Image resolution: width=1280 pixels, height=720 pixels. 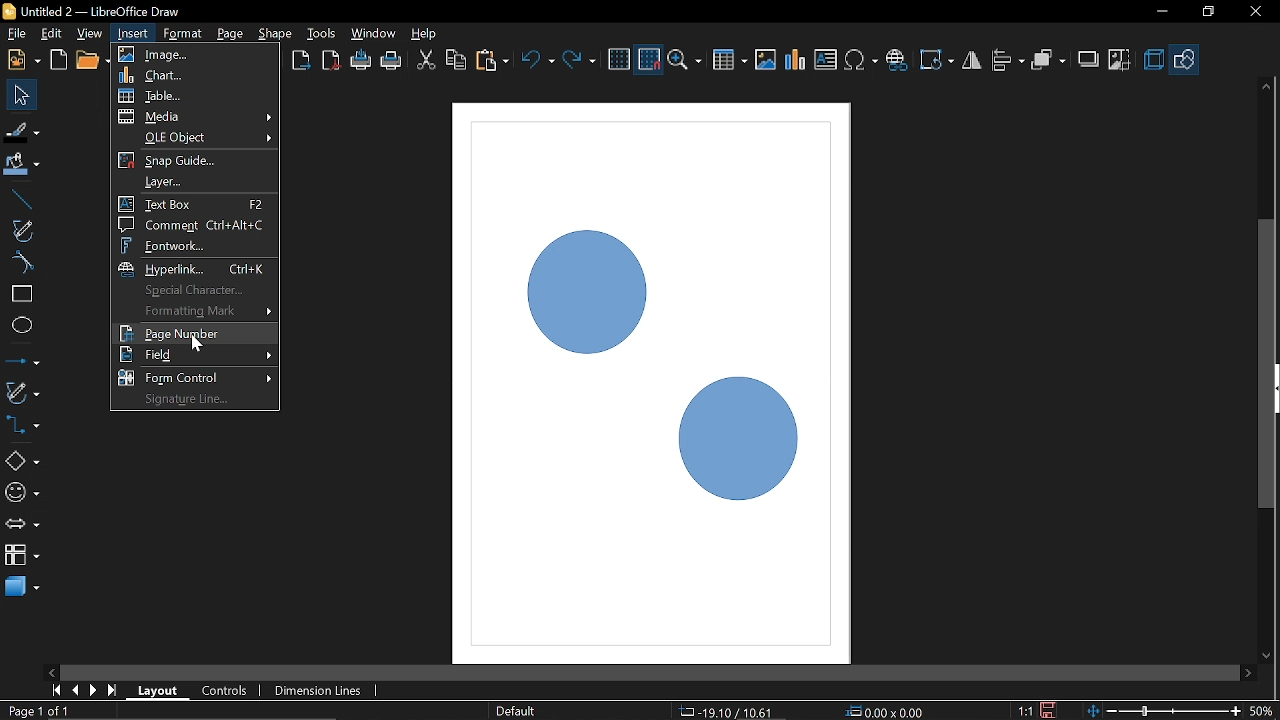 I want to click on Open template manager, so click(x=58, y=60).